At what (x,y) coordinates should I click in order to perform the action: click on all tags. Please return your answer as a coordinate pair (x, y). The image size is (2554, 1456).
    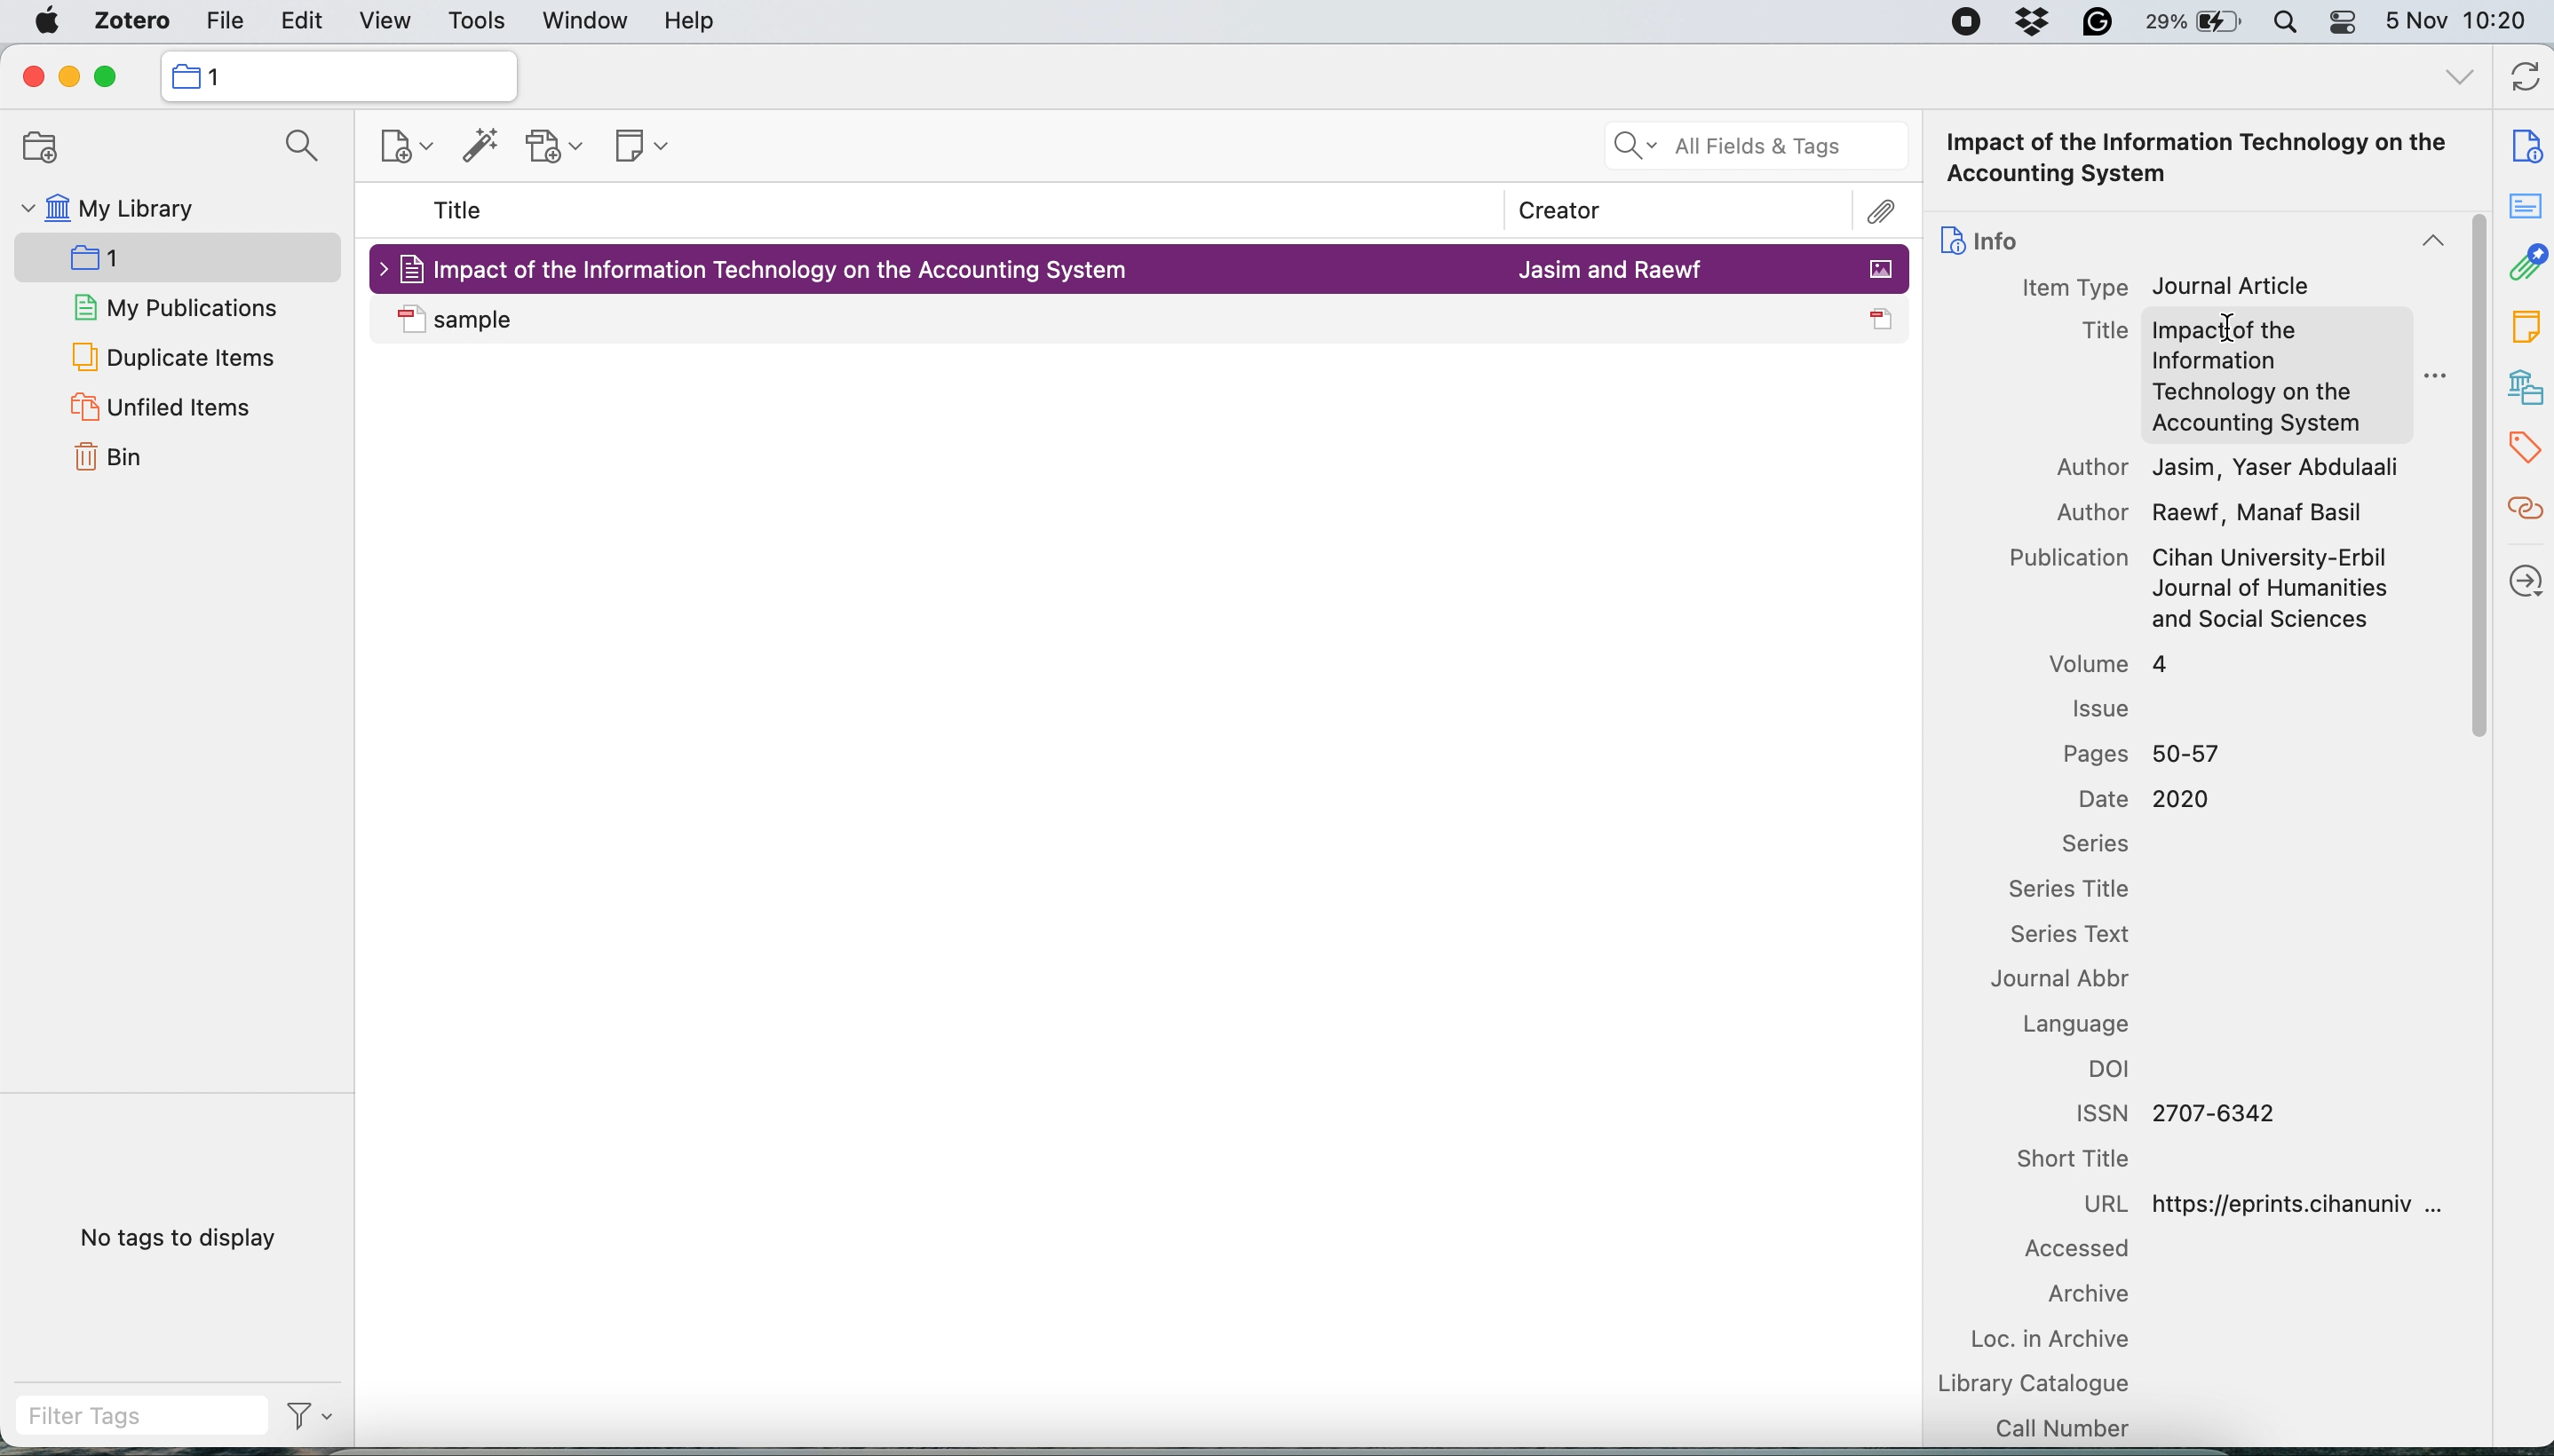
    Looking at the image, I should click on (2457, 77).